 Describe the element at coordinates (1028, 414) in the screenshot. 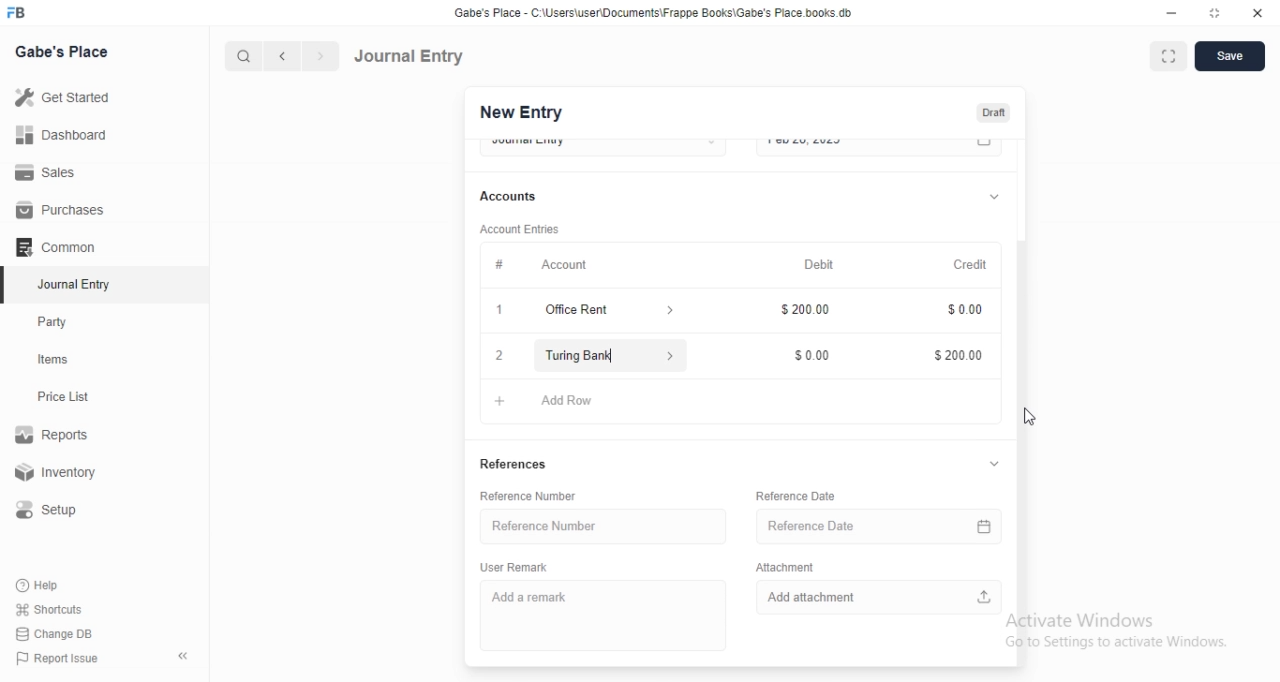

I see `cursor` at that location.